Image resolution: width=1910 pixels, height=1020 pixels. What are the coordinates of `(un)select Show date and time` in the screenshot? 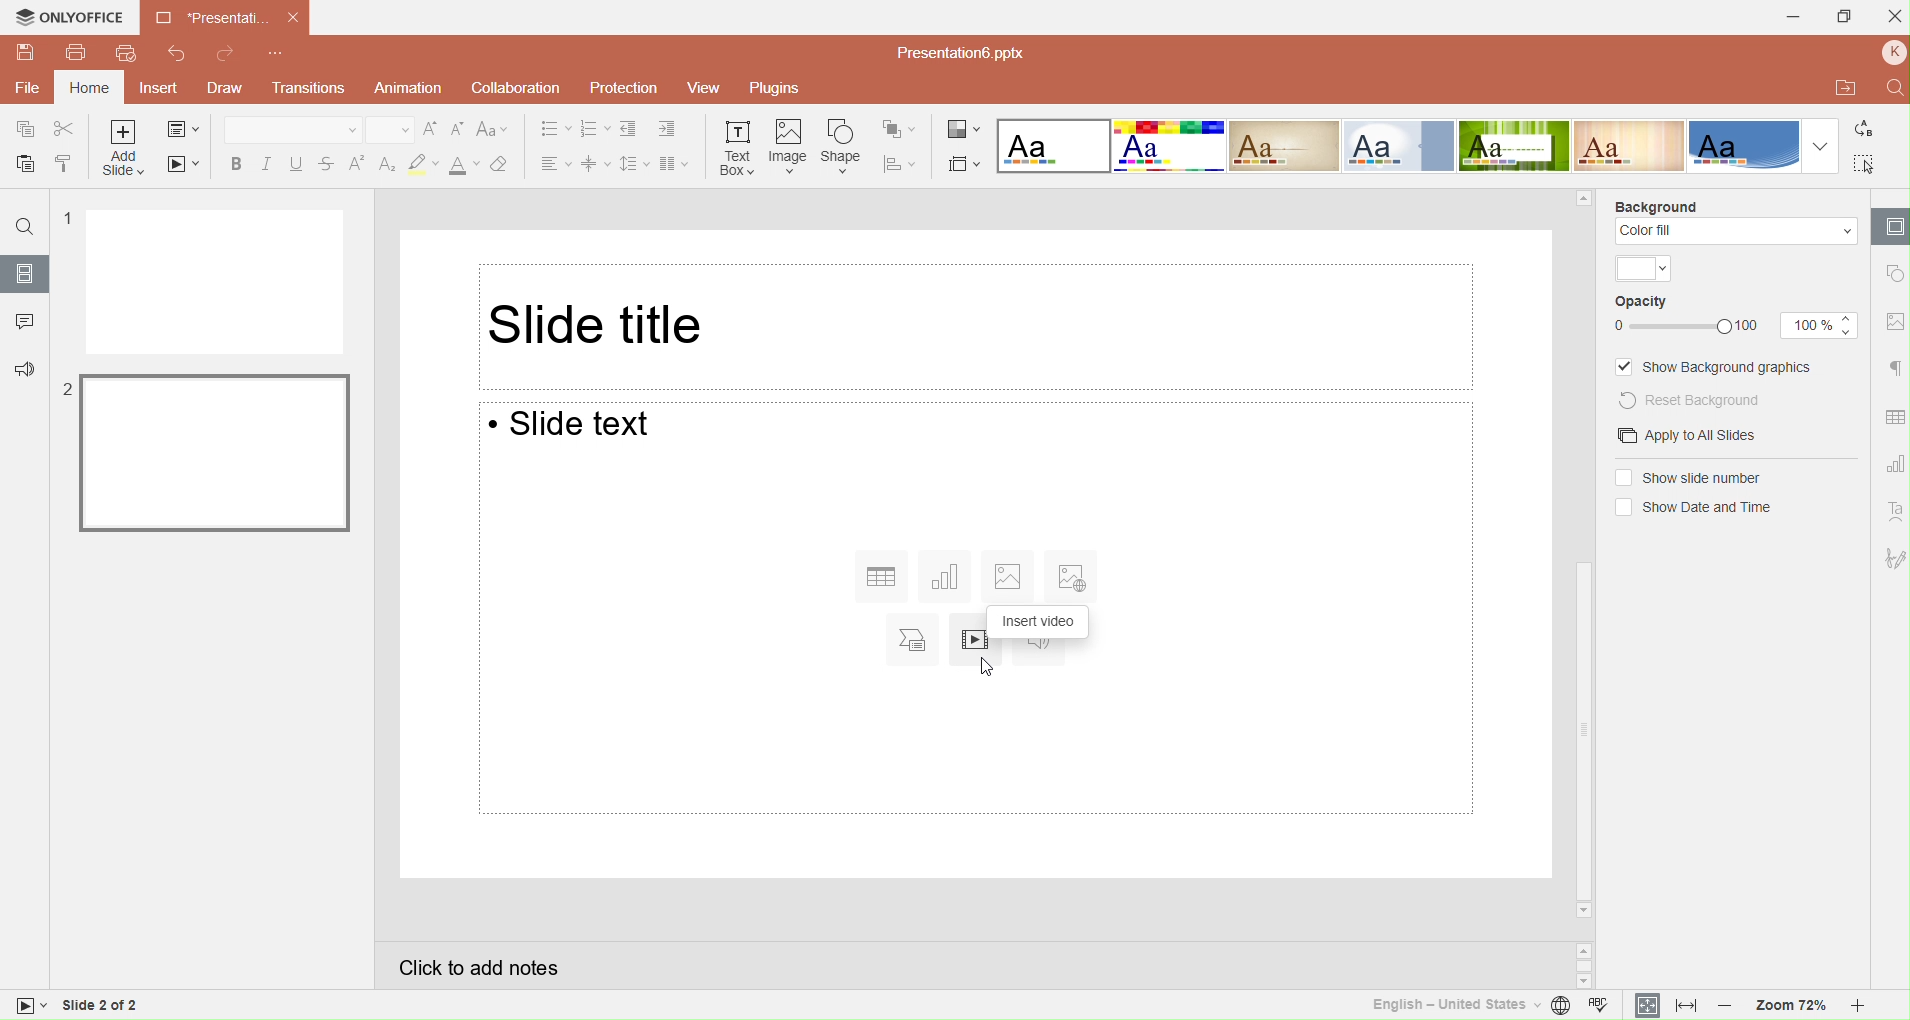 It's located at (1692, 511).